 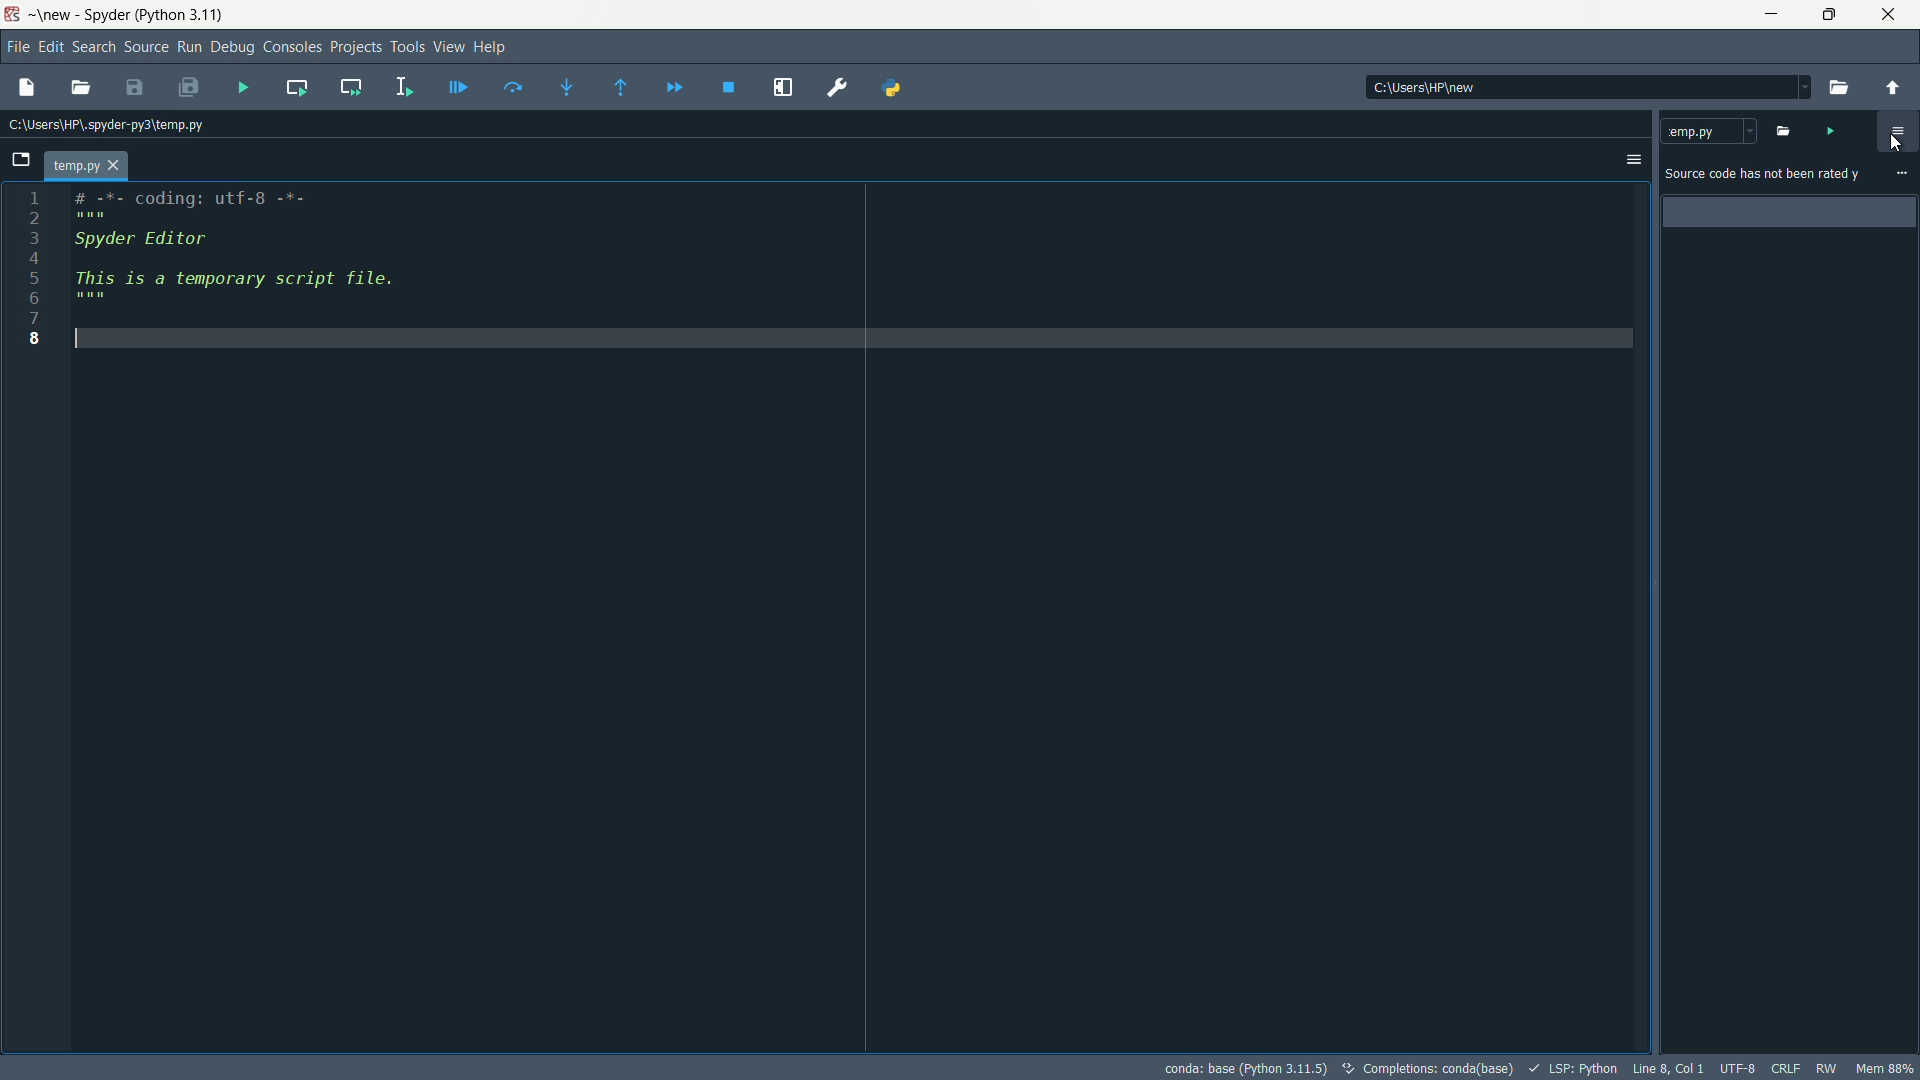 What do you see at coordinates (33, 317) in the screenshot?
I see `7` at bounding box center [33, 317].